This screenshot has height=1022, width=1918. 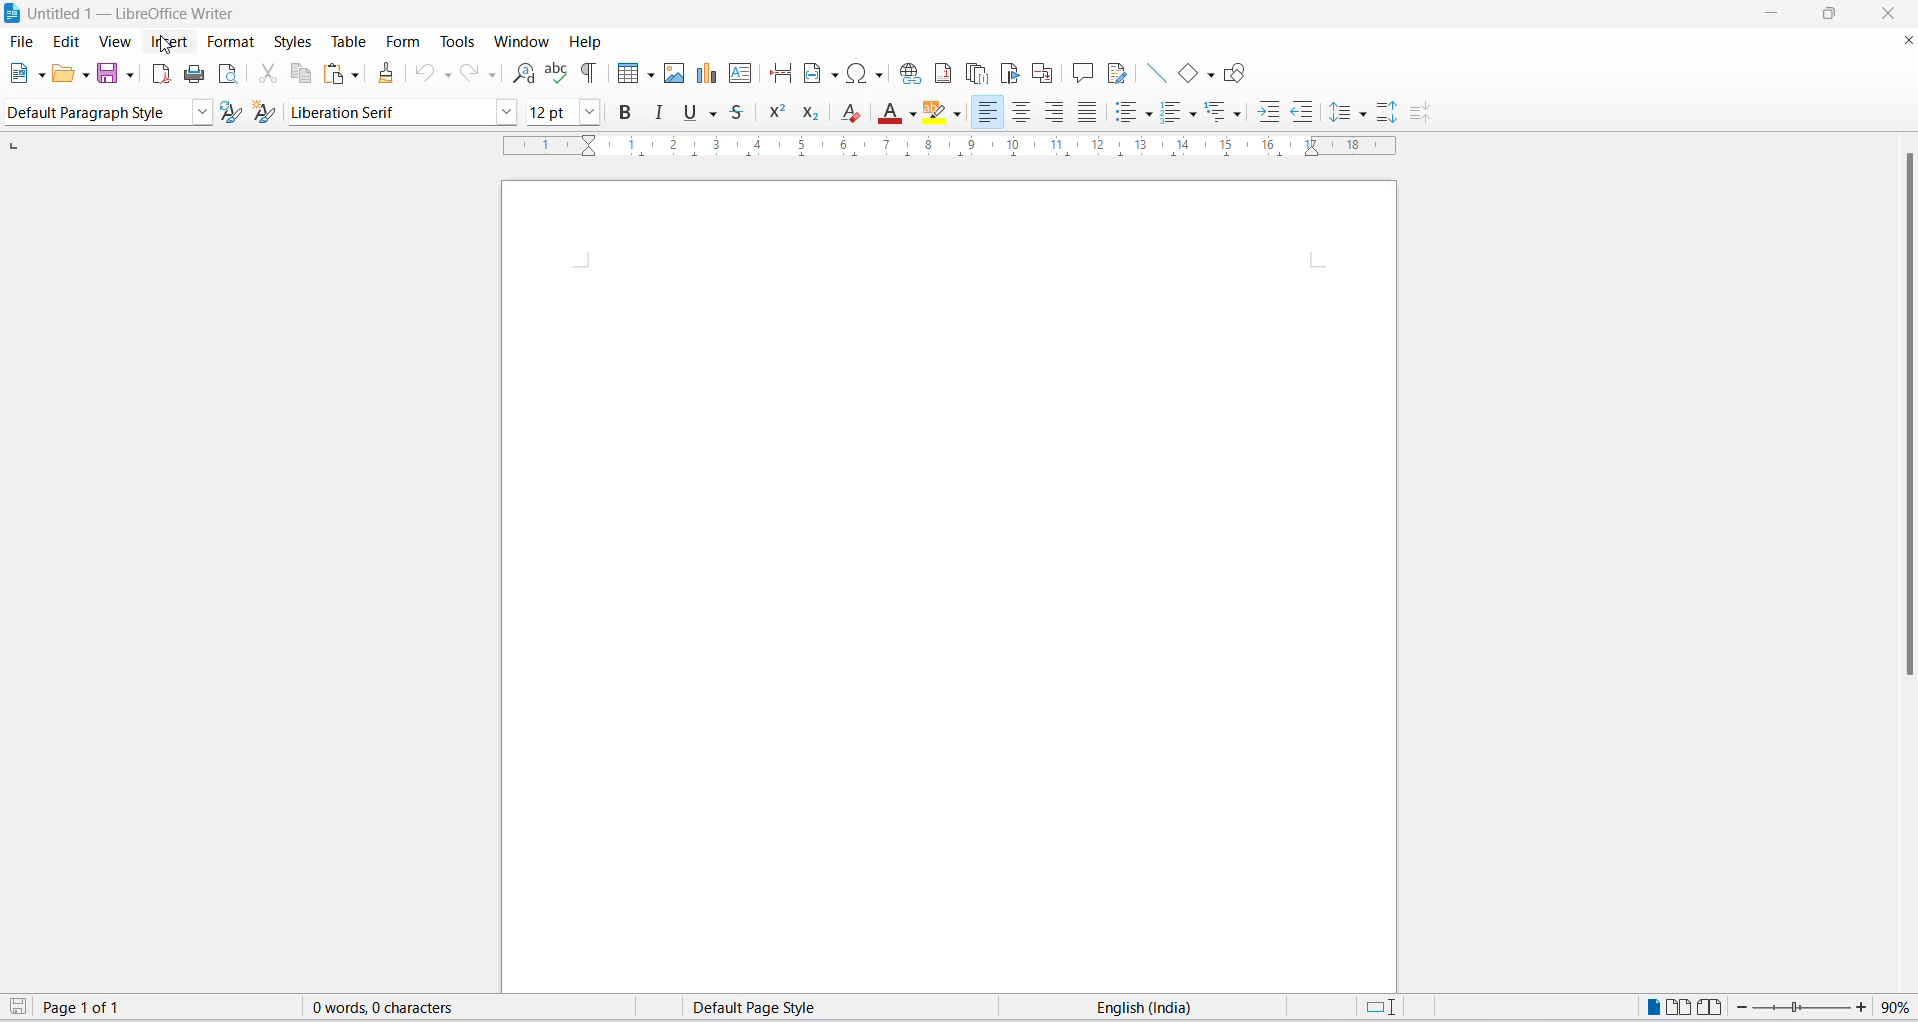 What do you see at coordinates (866, 74) in the screenshot?
I see `insert special characters` at bounding box center [866, 74].